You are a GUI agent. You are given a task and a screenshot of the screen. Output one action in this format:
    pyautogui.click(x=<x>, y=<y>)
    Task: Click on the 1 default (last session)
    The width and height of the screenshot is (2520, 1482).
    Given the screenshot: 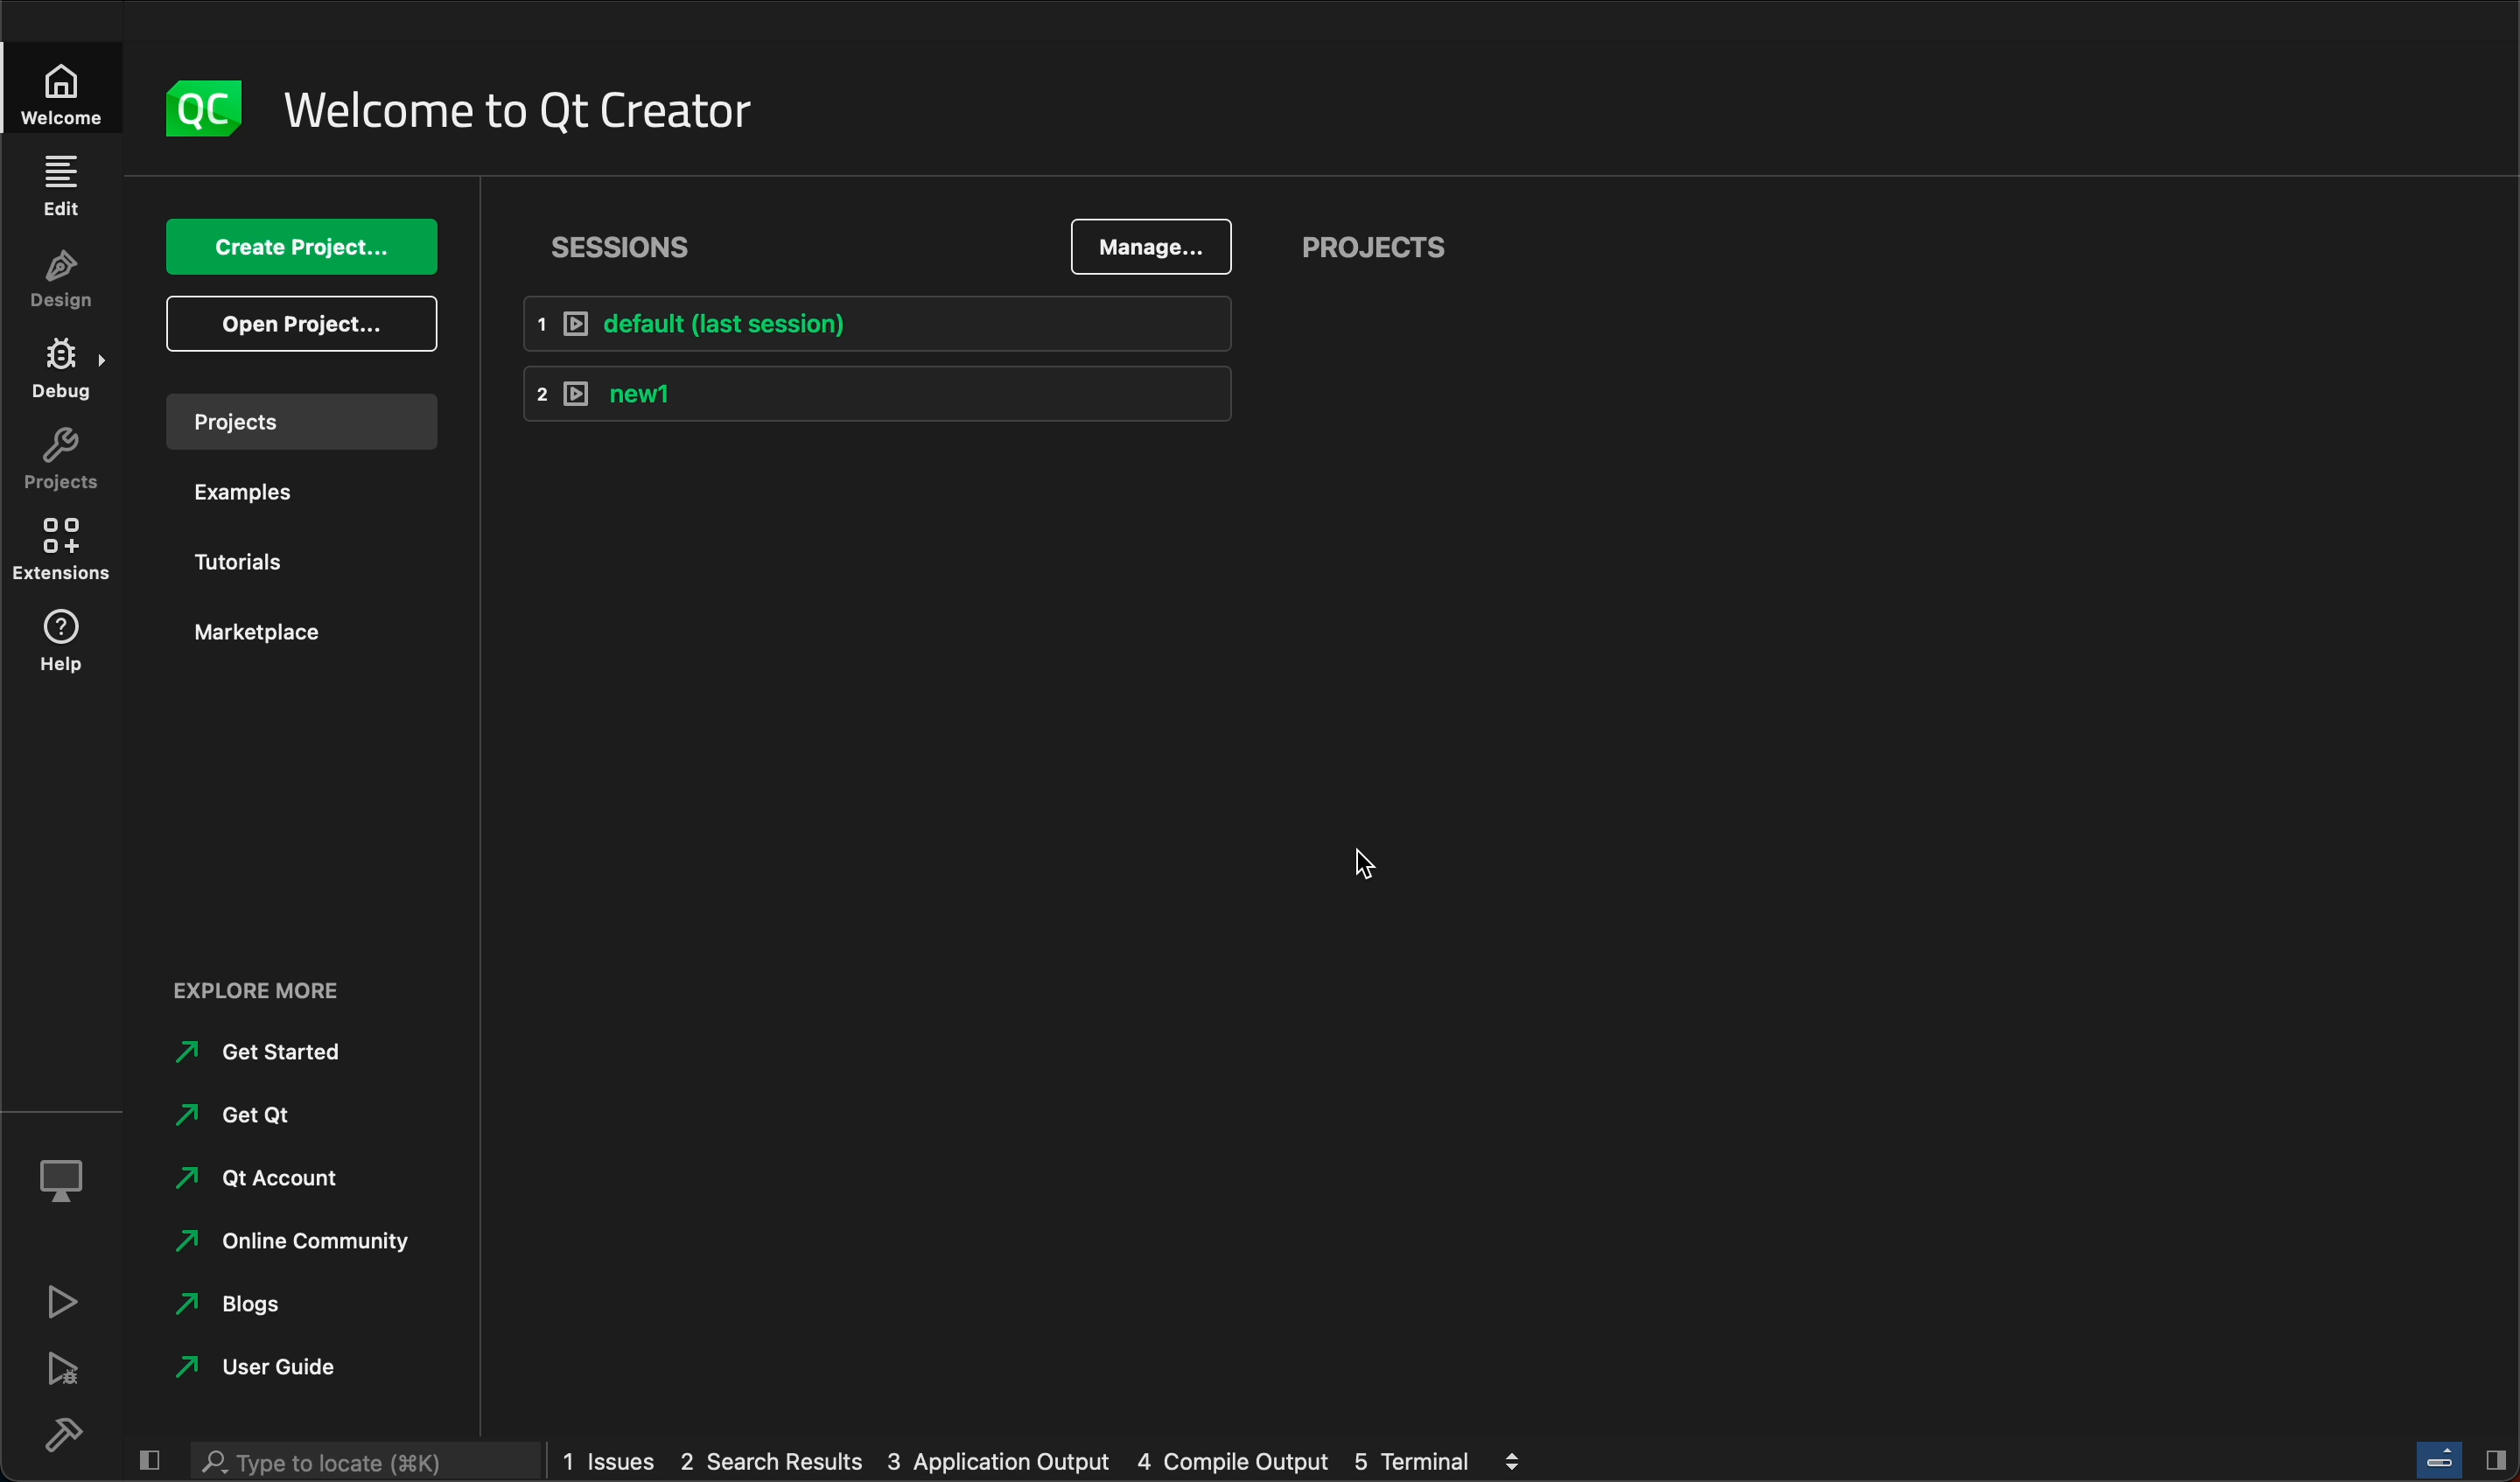 What is the action you would take?
    pyautogui.click(x=881, y=322)
    